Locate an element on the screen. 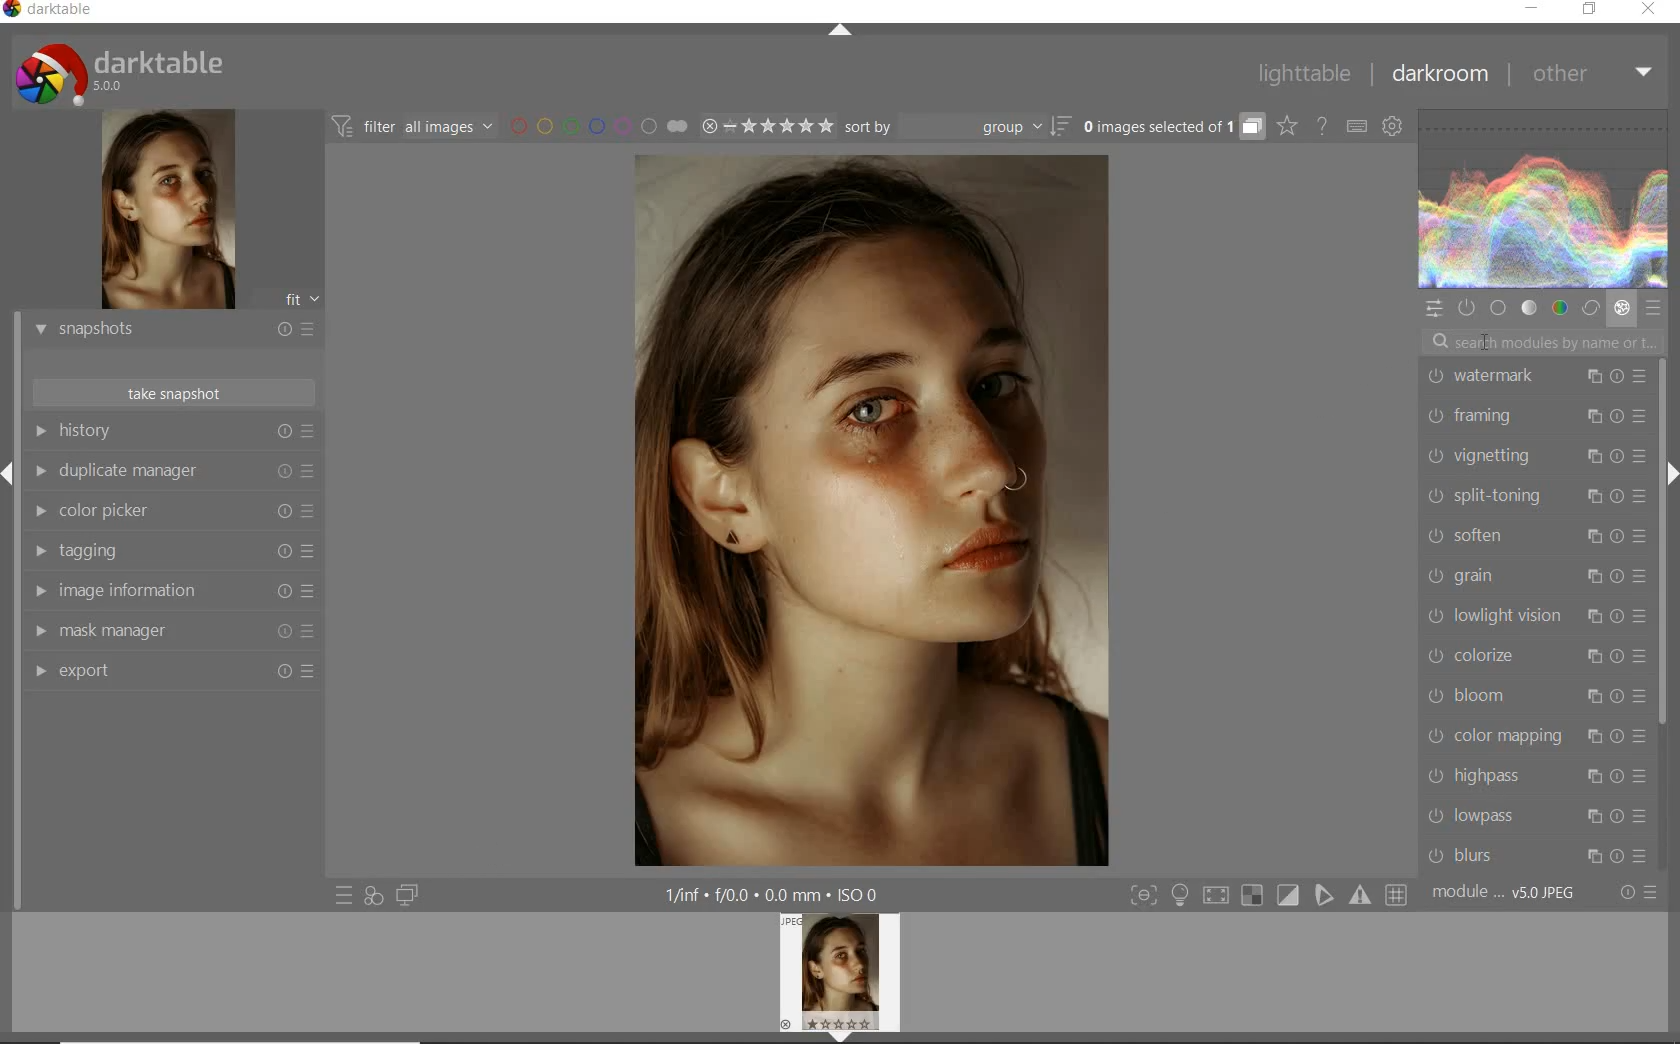  framing is located at coordinates (1532, 417).